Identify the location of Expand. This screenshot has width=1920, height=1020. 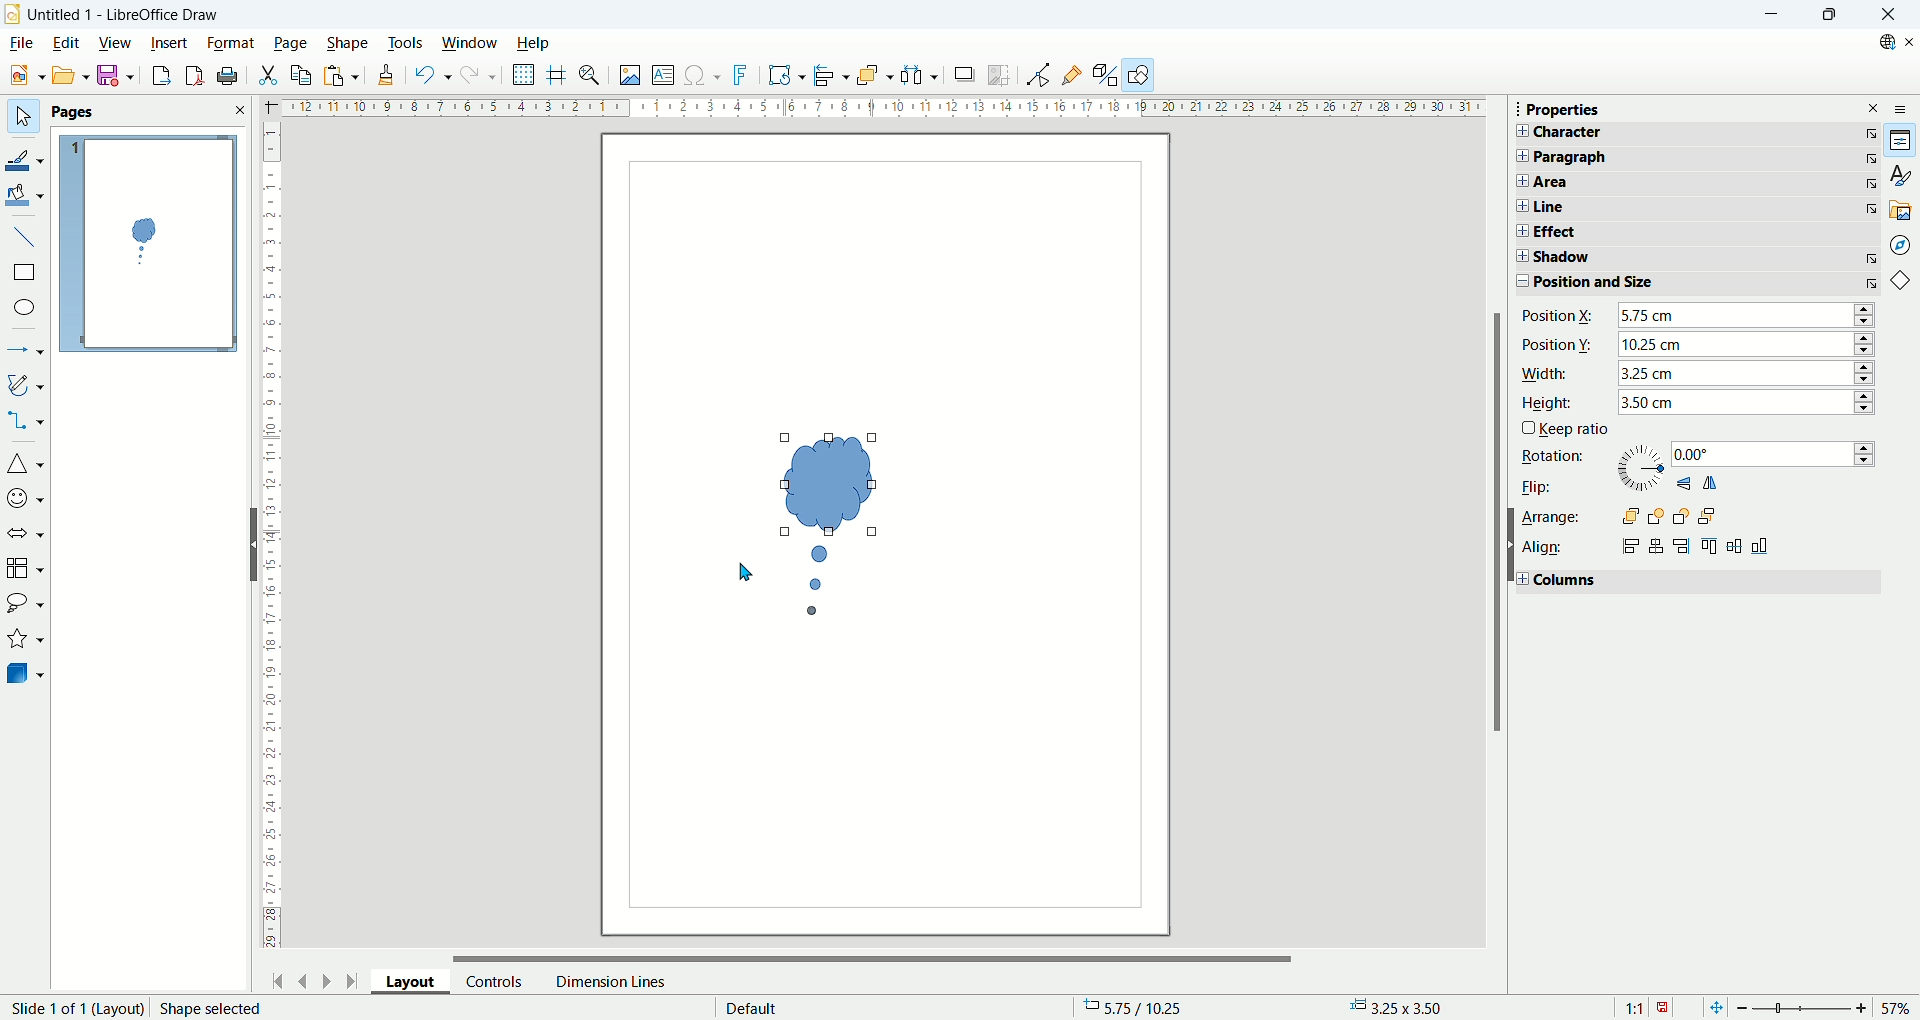
(1518, 256).